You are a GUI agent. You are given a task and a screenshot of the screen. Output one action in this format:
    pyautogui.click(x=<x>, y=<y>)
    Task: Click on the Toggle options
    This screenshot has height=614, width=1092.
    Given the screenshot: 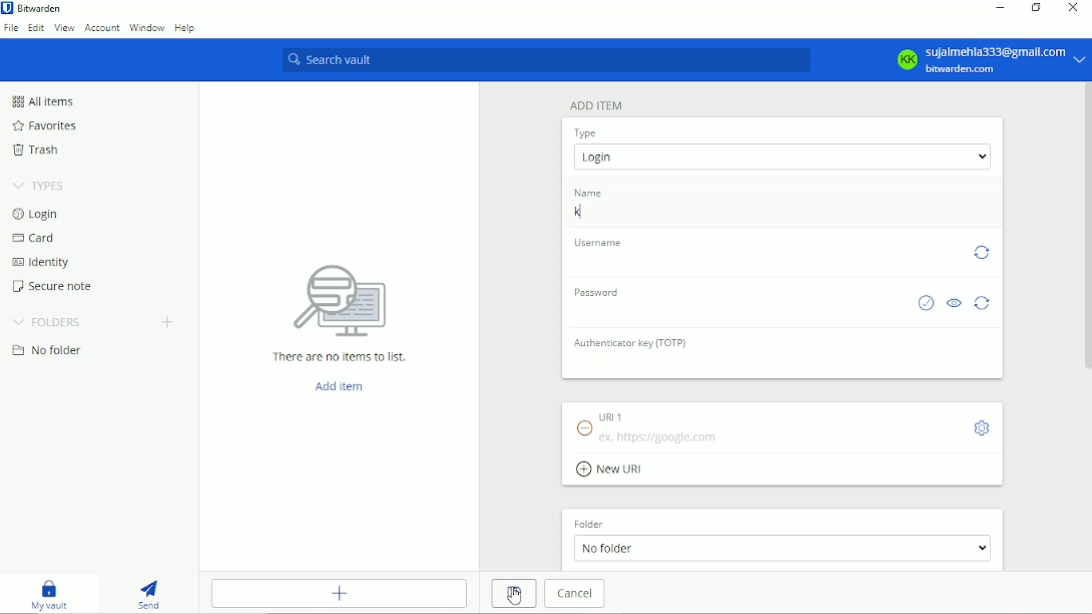 What is the action you would take?
    pyautogui.click(x=983, y=428)
    